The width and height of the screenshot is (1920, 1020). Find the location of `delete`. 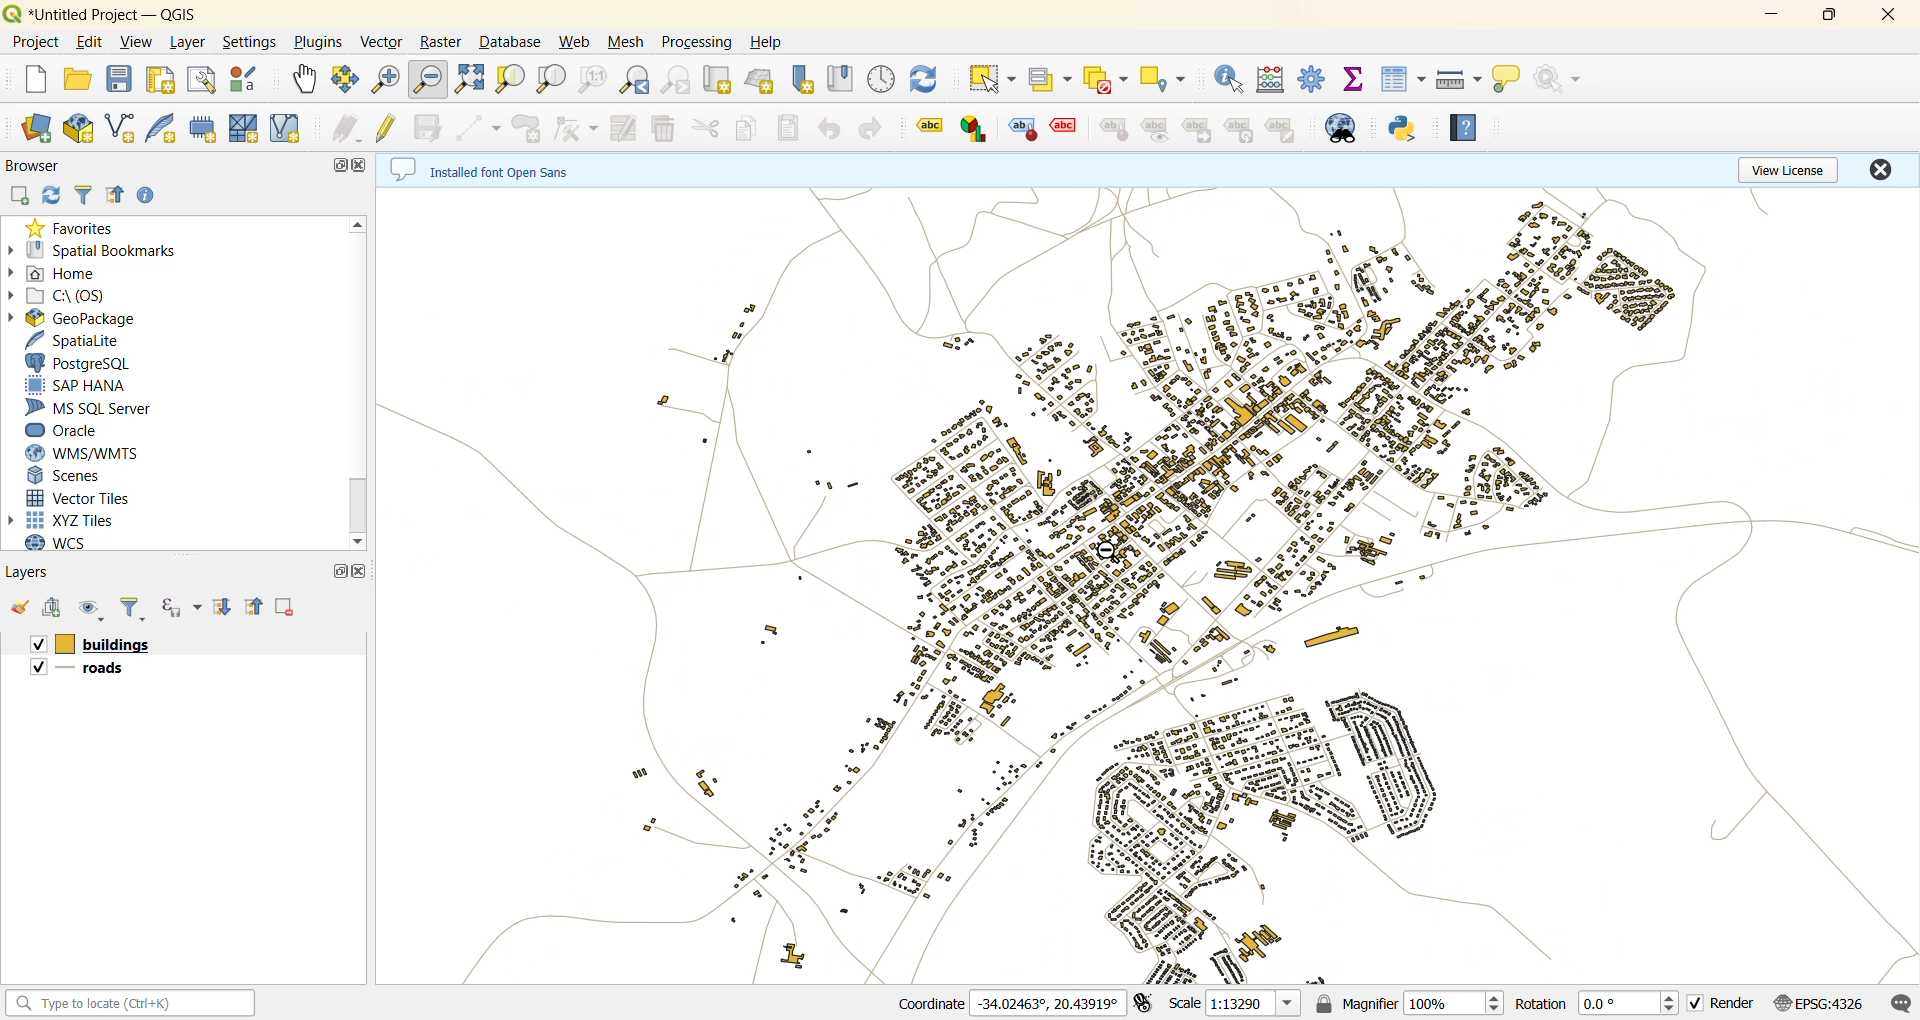

delete is located at coordinates (666, 127).